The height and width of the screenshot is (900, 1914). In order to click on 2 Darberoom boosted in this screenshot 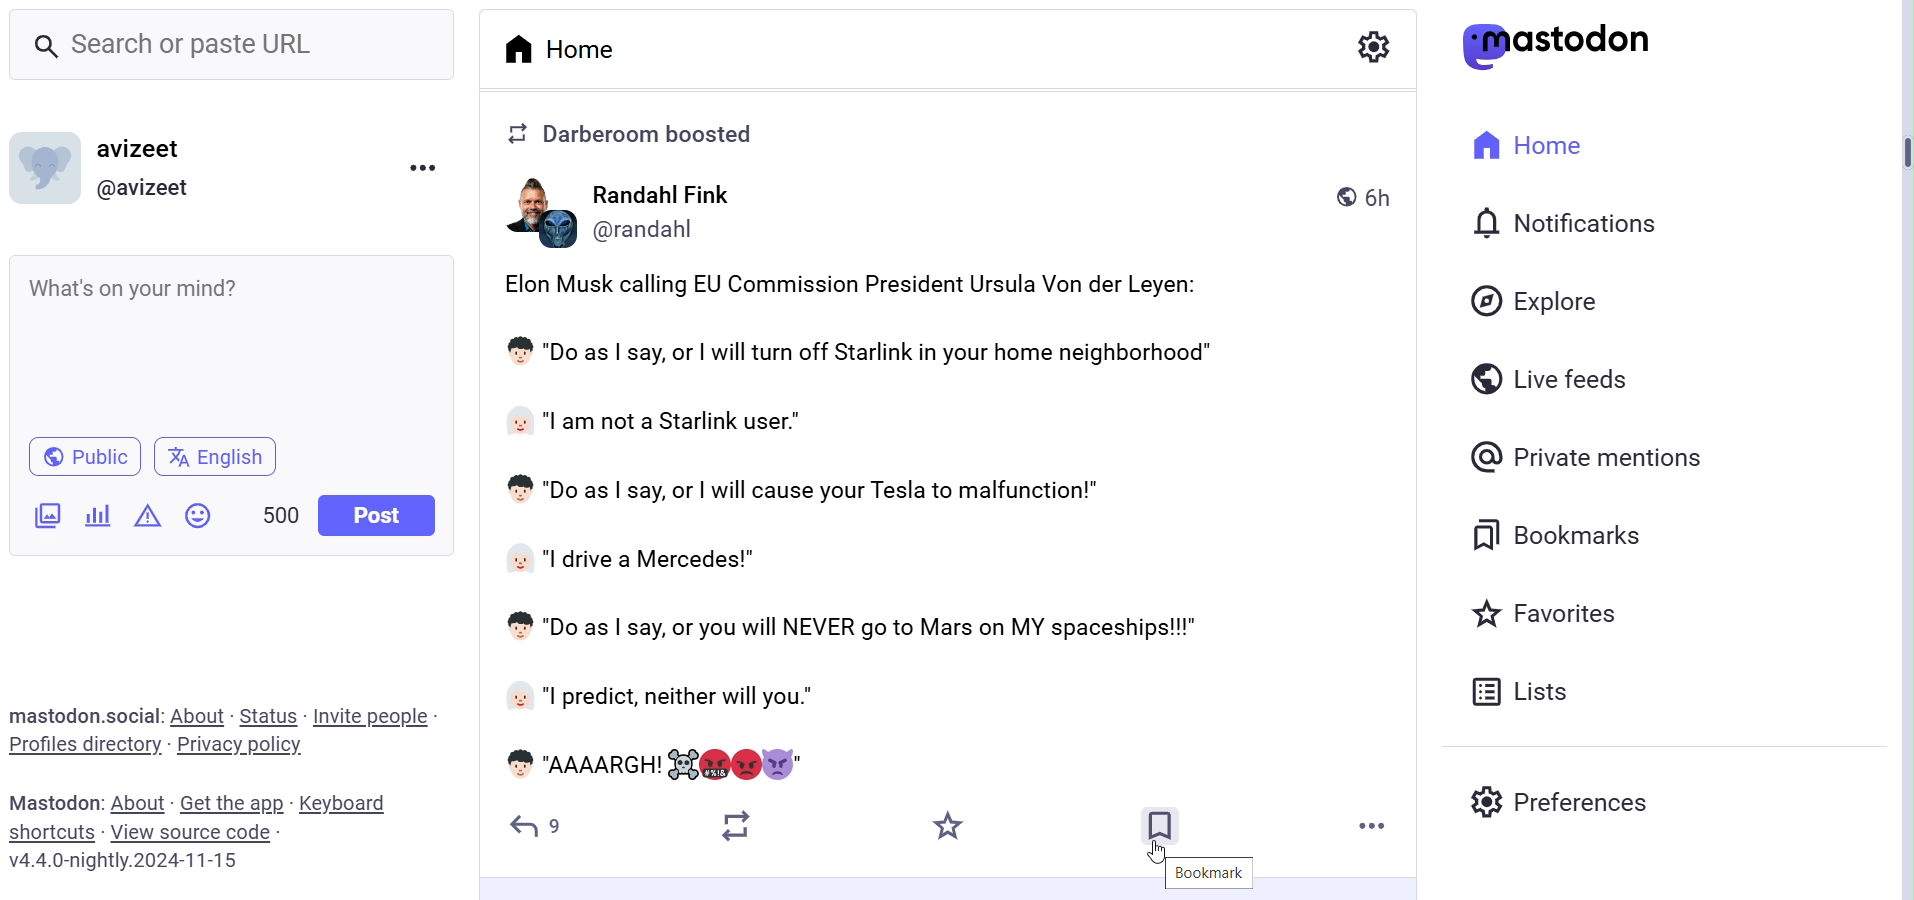, I will do `click(644, 134)`.